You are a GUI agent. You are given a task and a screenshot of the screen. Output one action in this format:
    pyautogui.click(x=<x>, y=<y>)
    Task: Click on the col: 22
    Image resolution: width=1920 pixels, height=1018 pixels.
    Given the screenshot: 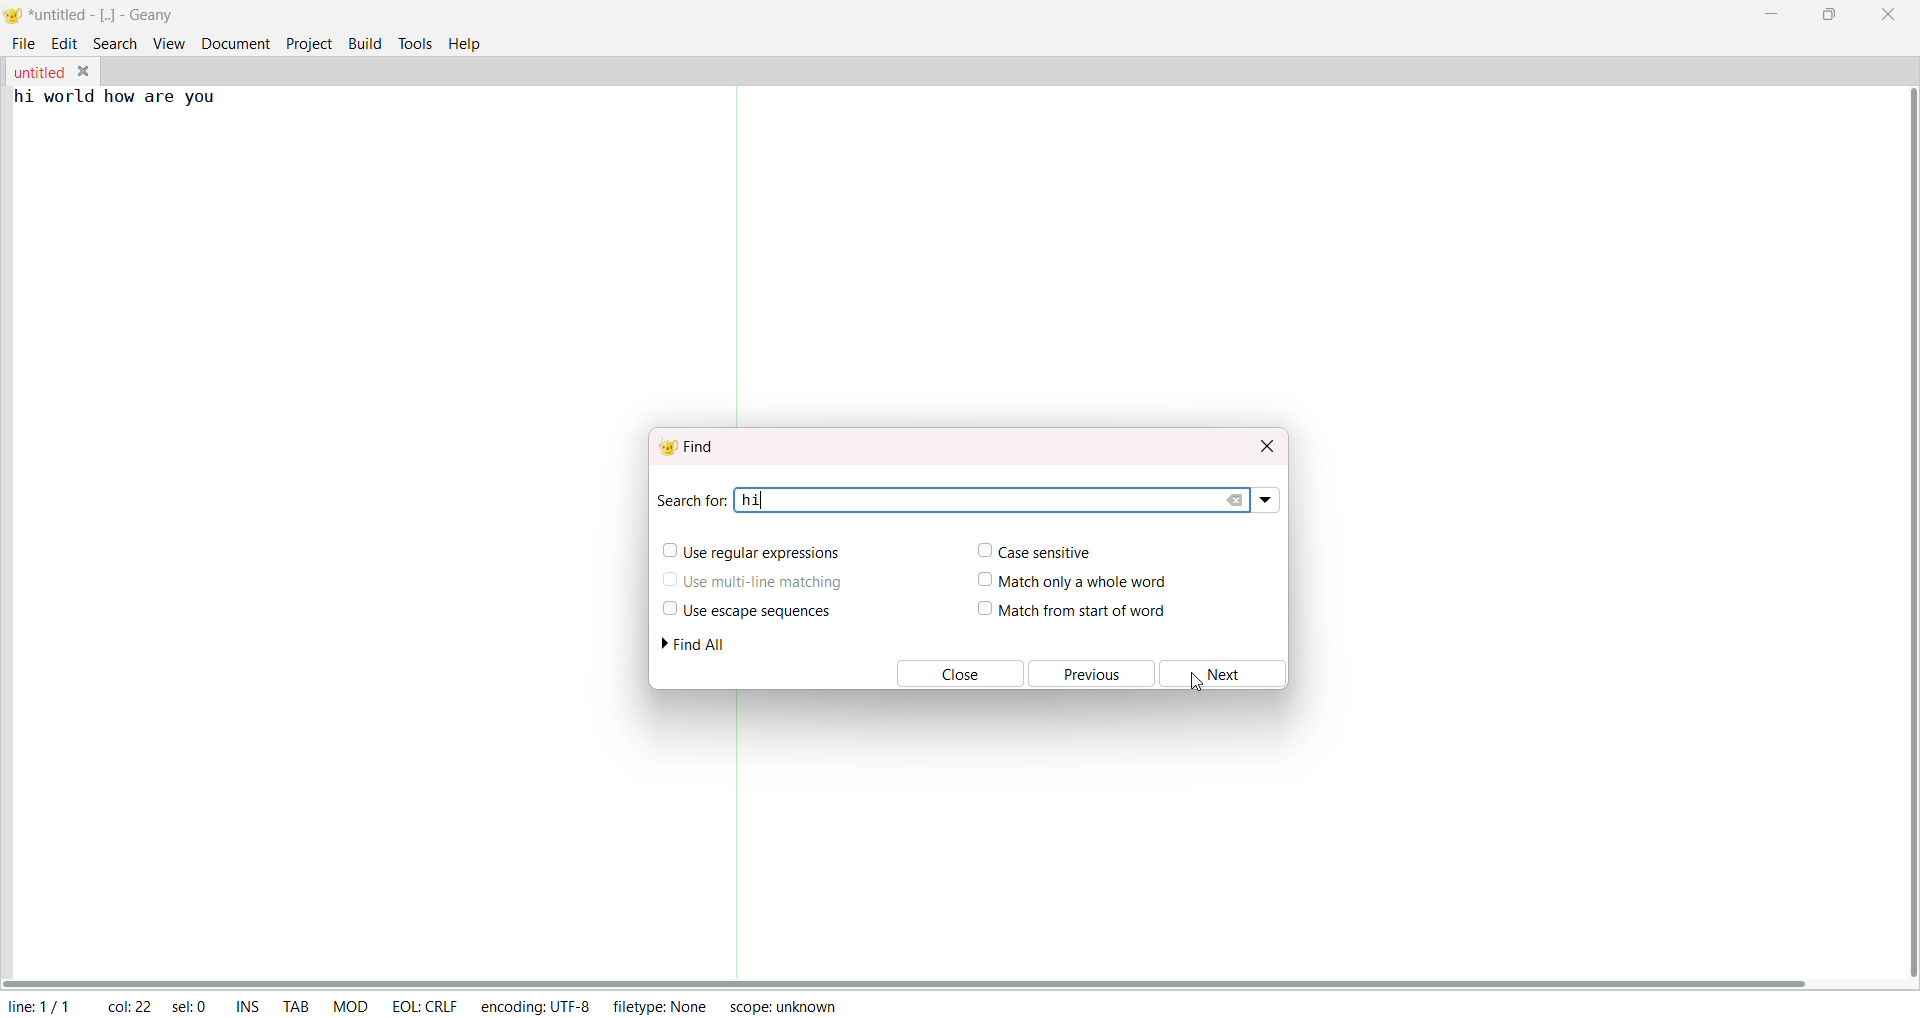 What is the action you would take?
    pyautogui.click(x=129, y=1005)
    